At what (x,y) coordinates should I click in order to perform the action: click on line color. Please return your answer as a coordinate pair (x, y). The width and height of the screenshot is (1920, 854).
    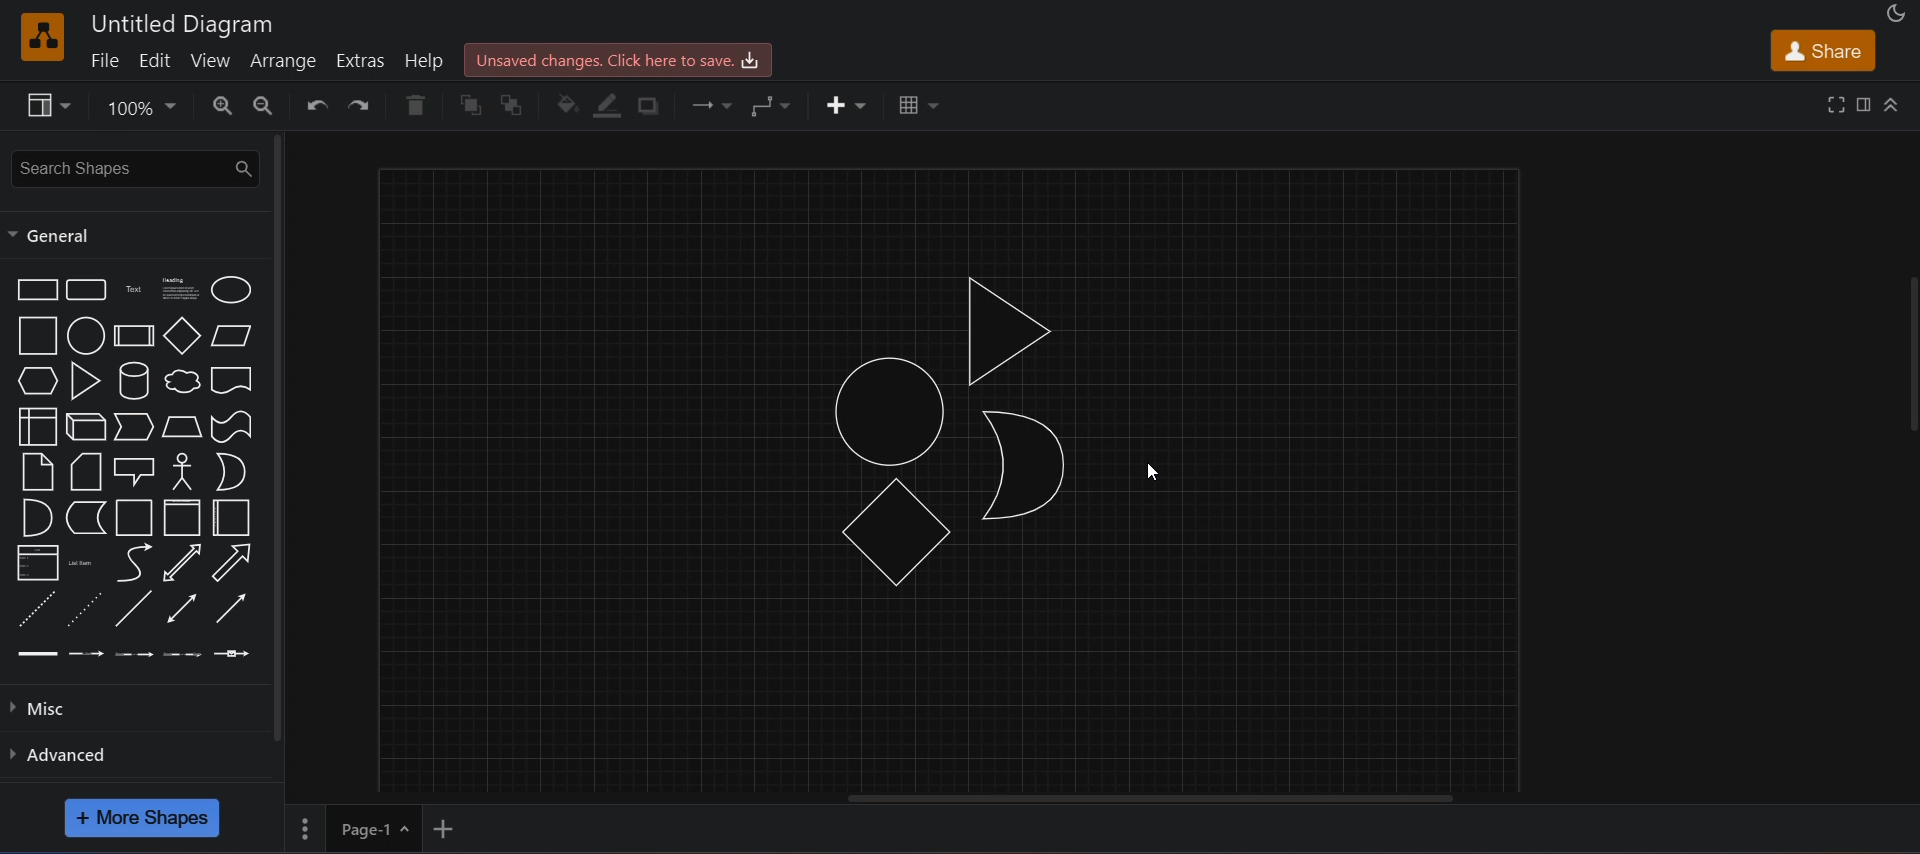
    Looking at the image, I should click on (610, 104).